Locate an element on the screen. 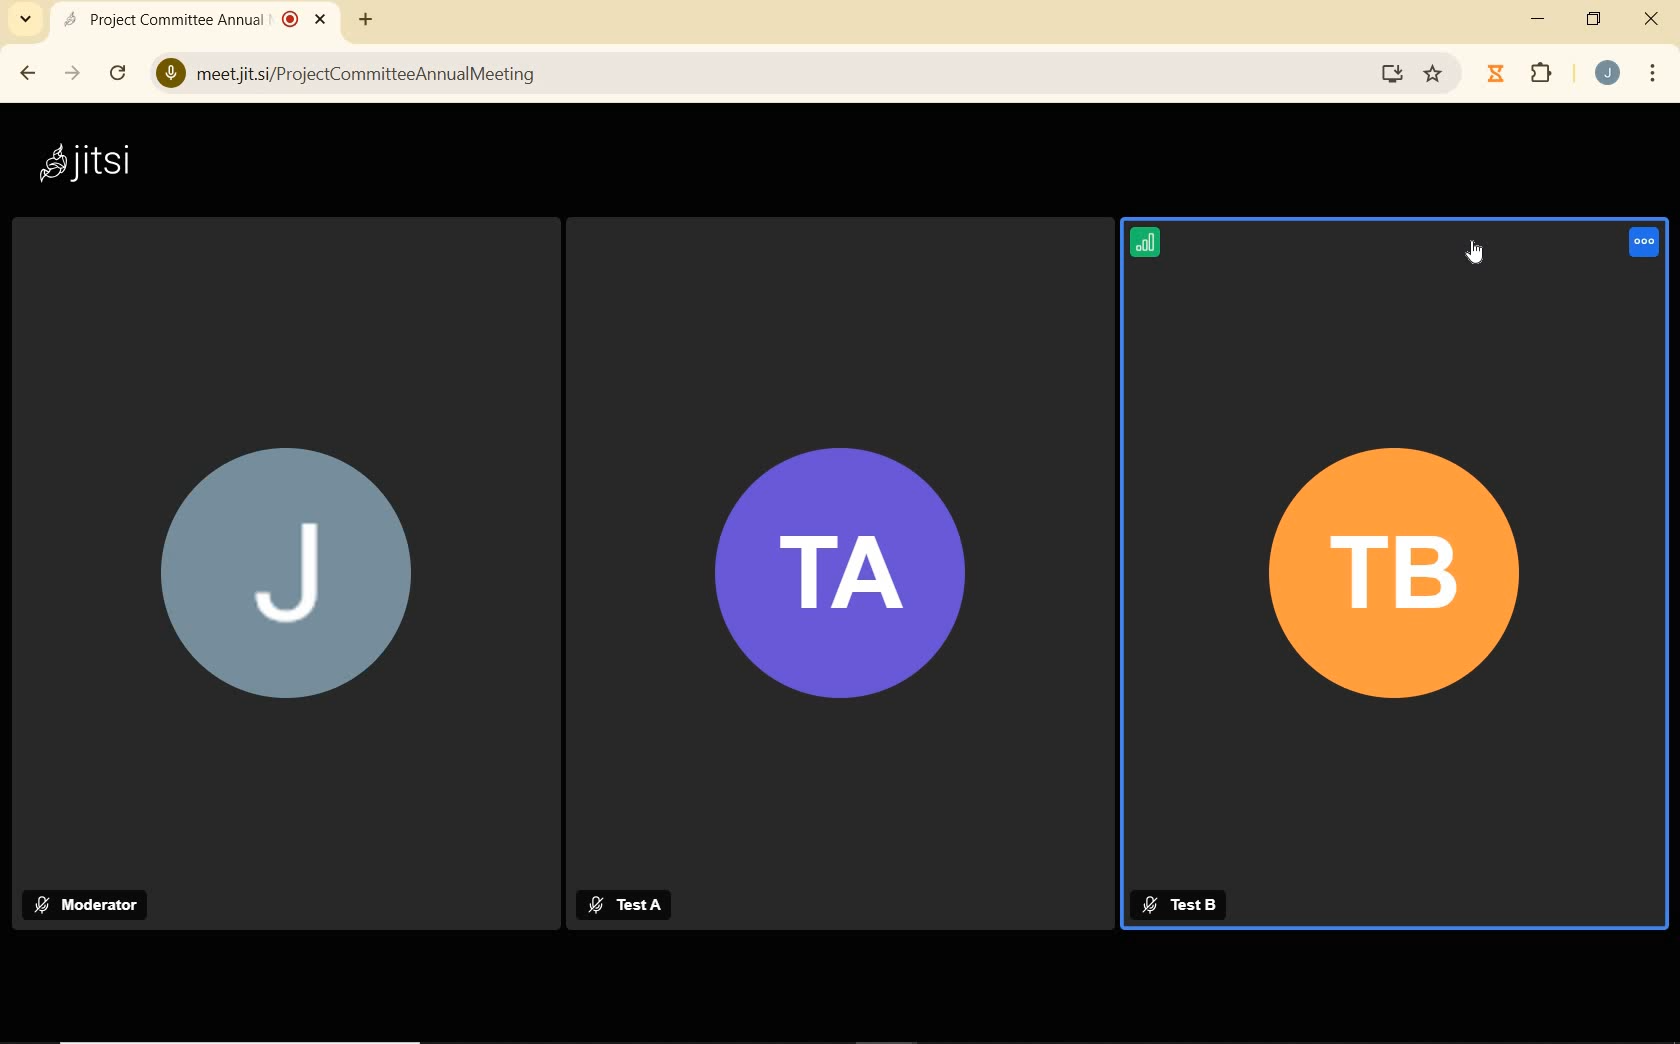  CUSTOMIZE GOOGLE CHROME is located at coordinates (1653, 75).